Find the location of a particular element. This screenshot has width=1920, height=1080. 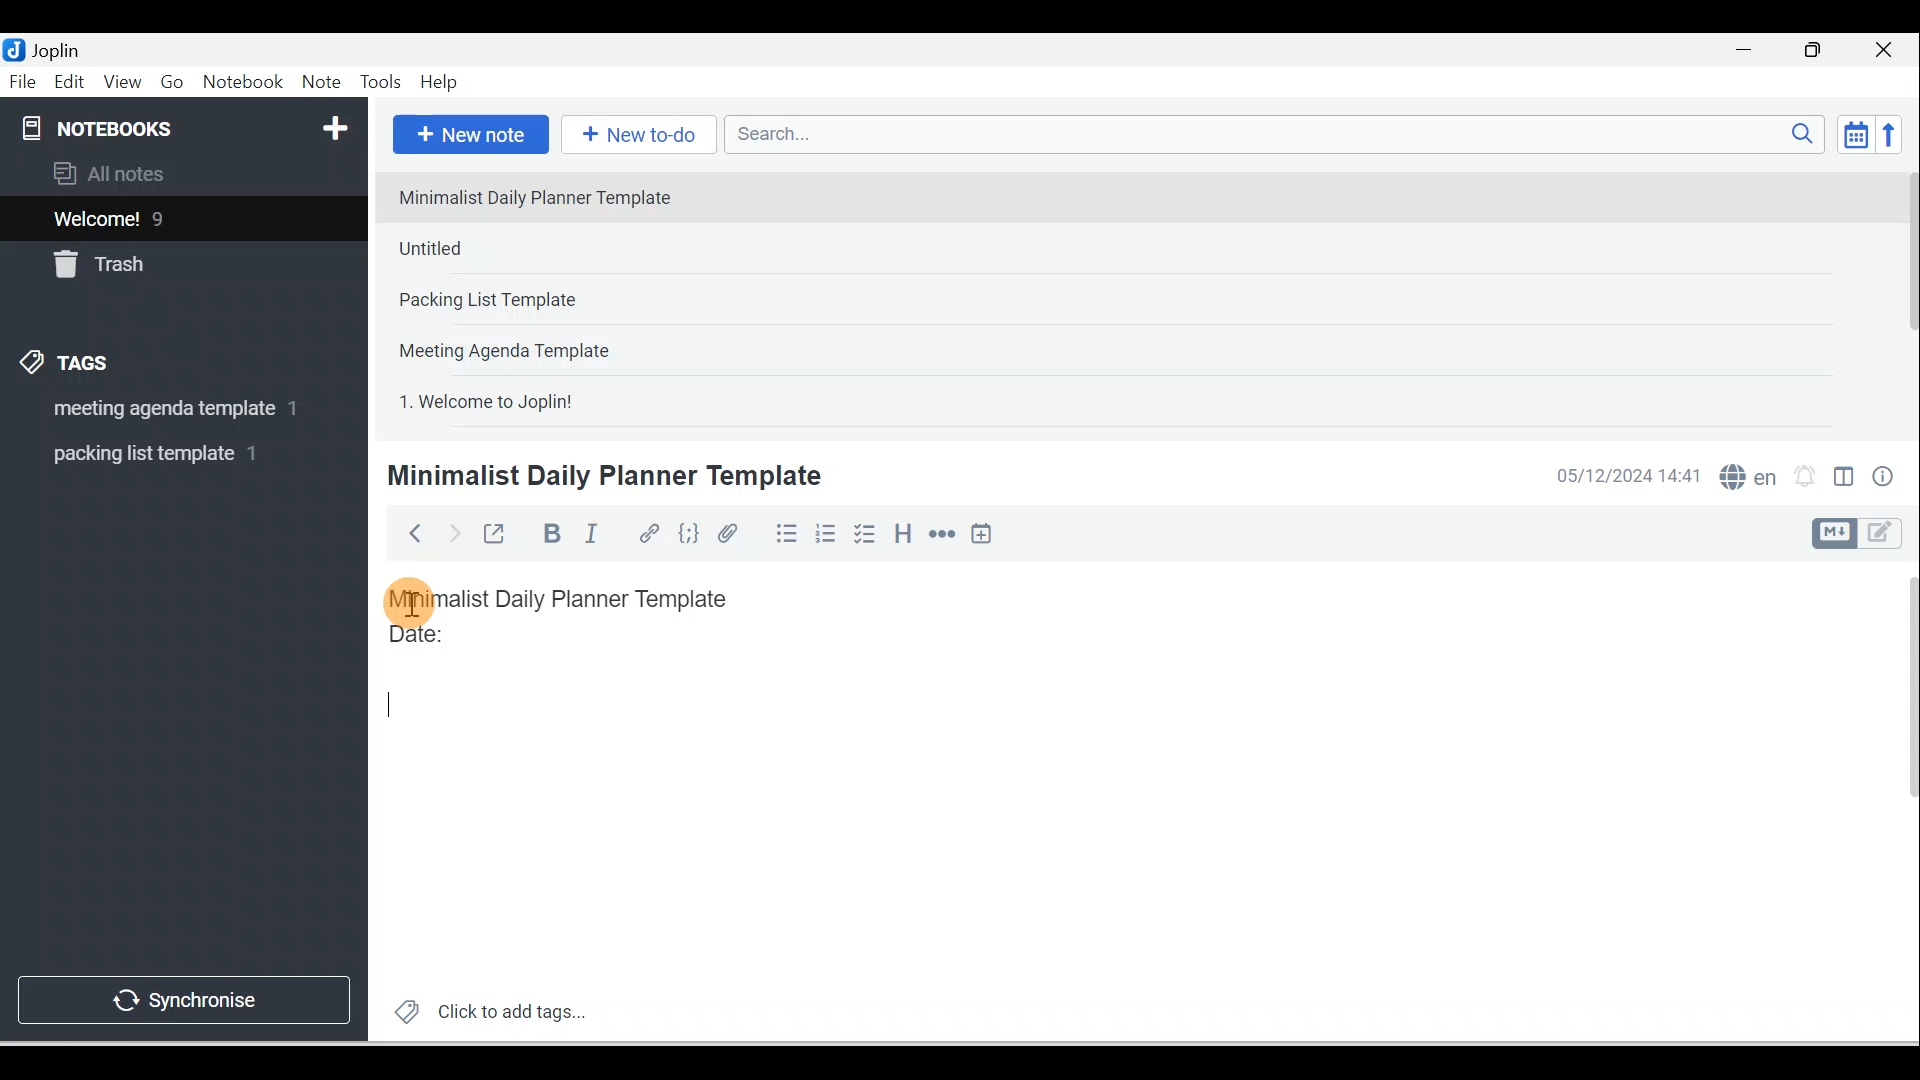

Toggle sort order is located at coordinates (1855, 133).